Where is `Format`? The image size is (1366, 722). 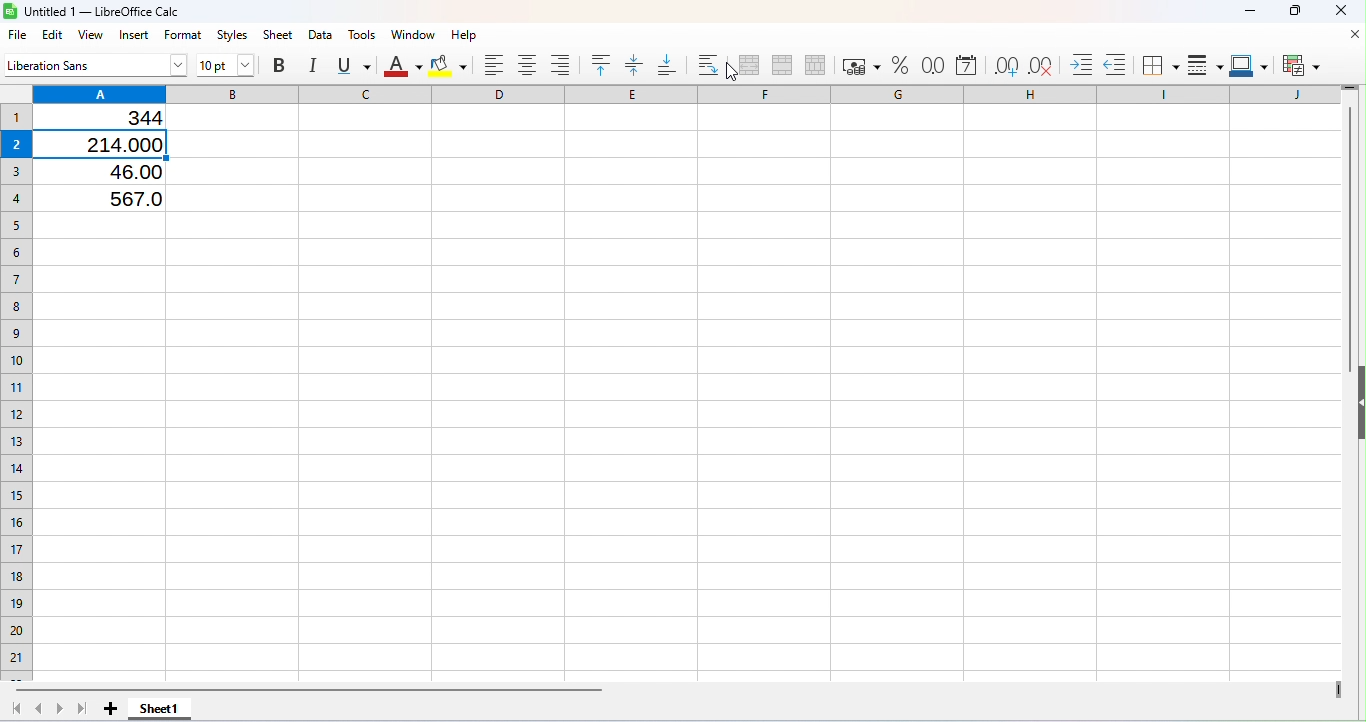 Format is located at coordinates (184, 35).